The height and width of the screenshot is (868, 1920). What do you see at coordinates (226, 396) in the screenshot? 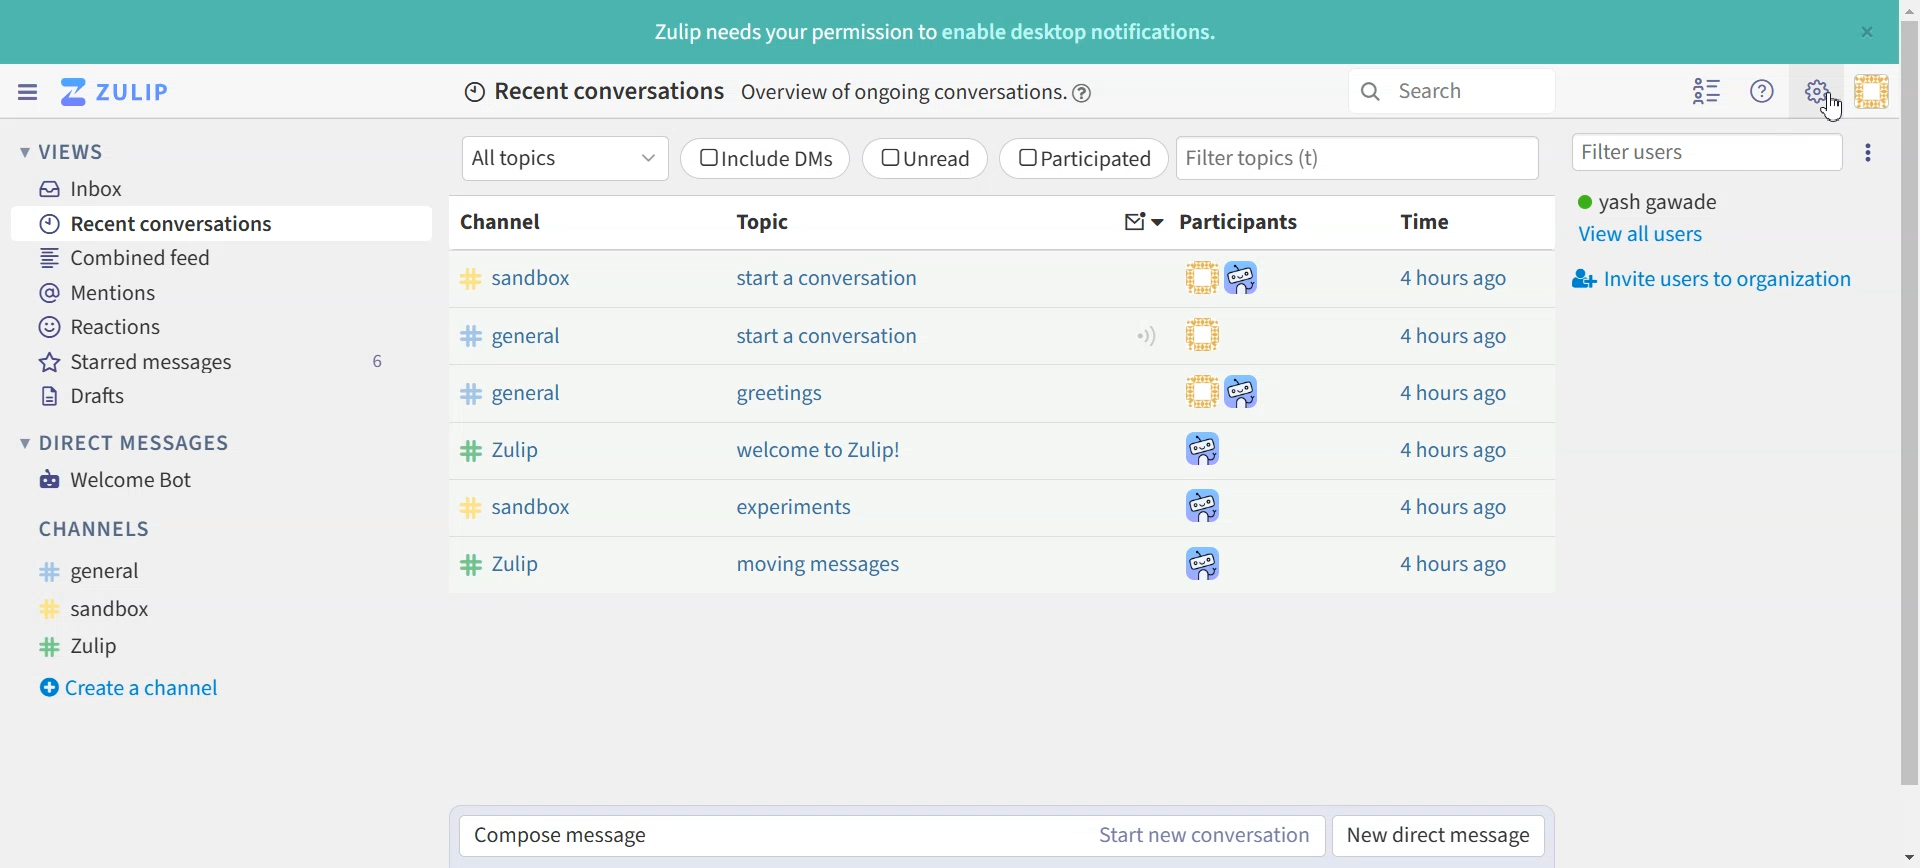
I see `Drafts` at bounding box center [226, 396].